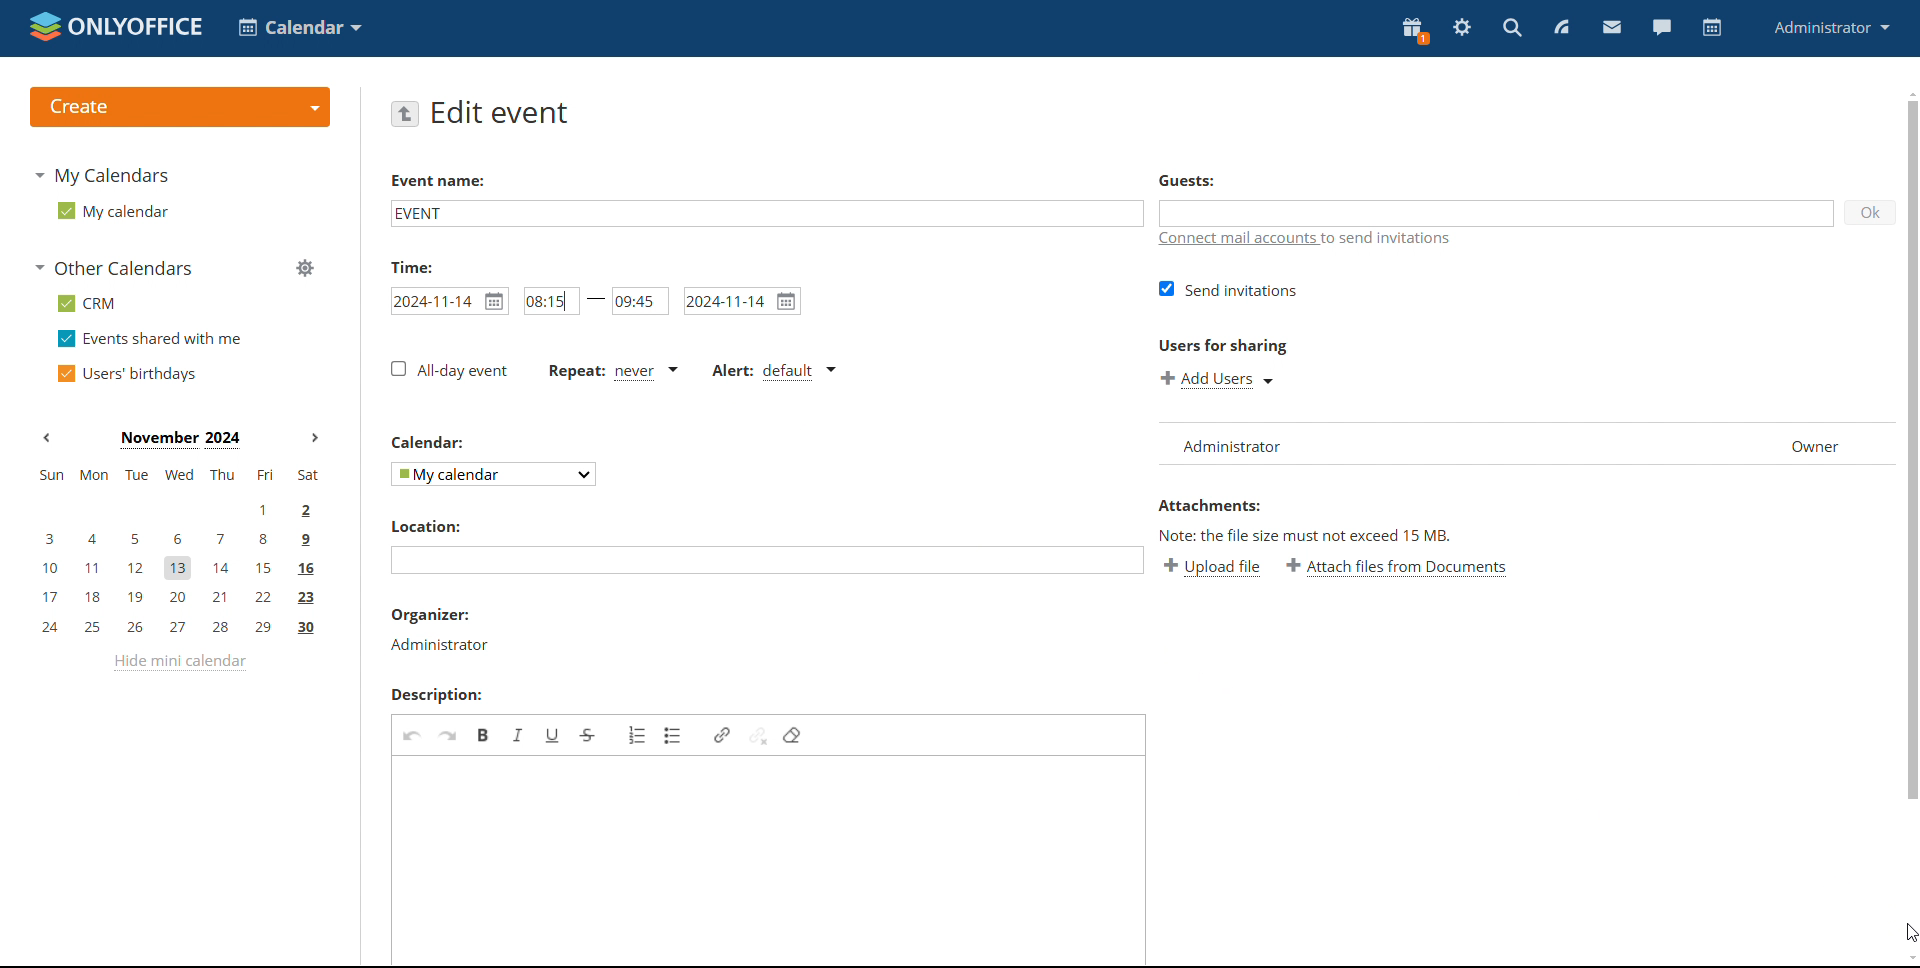 The height and width of the screenshot is (968, 1920). I want to click on start time changed 15 mins, so click(553, 301).